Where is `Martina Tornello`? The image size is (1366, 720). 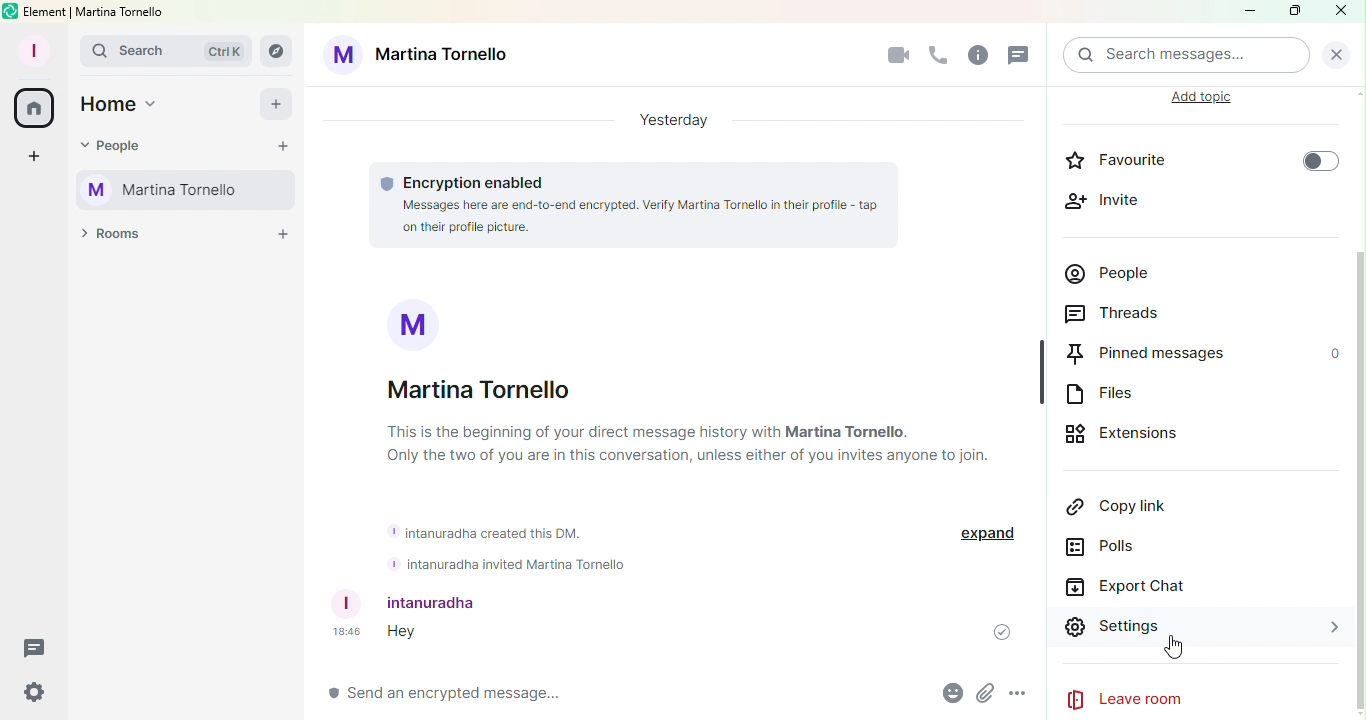
Martina Tornello is located at coordinates (481, 390).